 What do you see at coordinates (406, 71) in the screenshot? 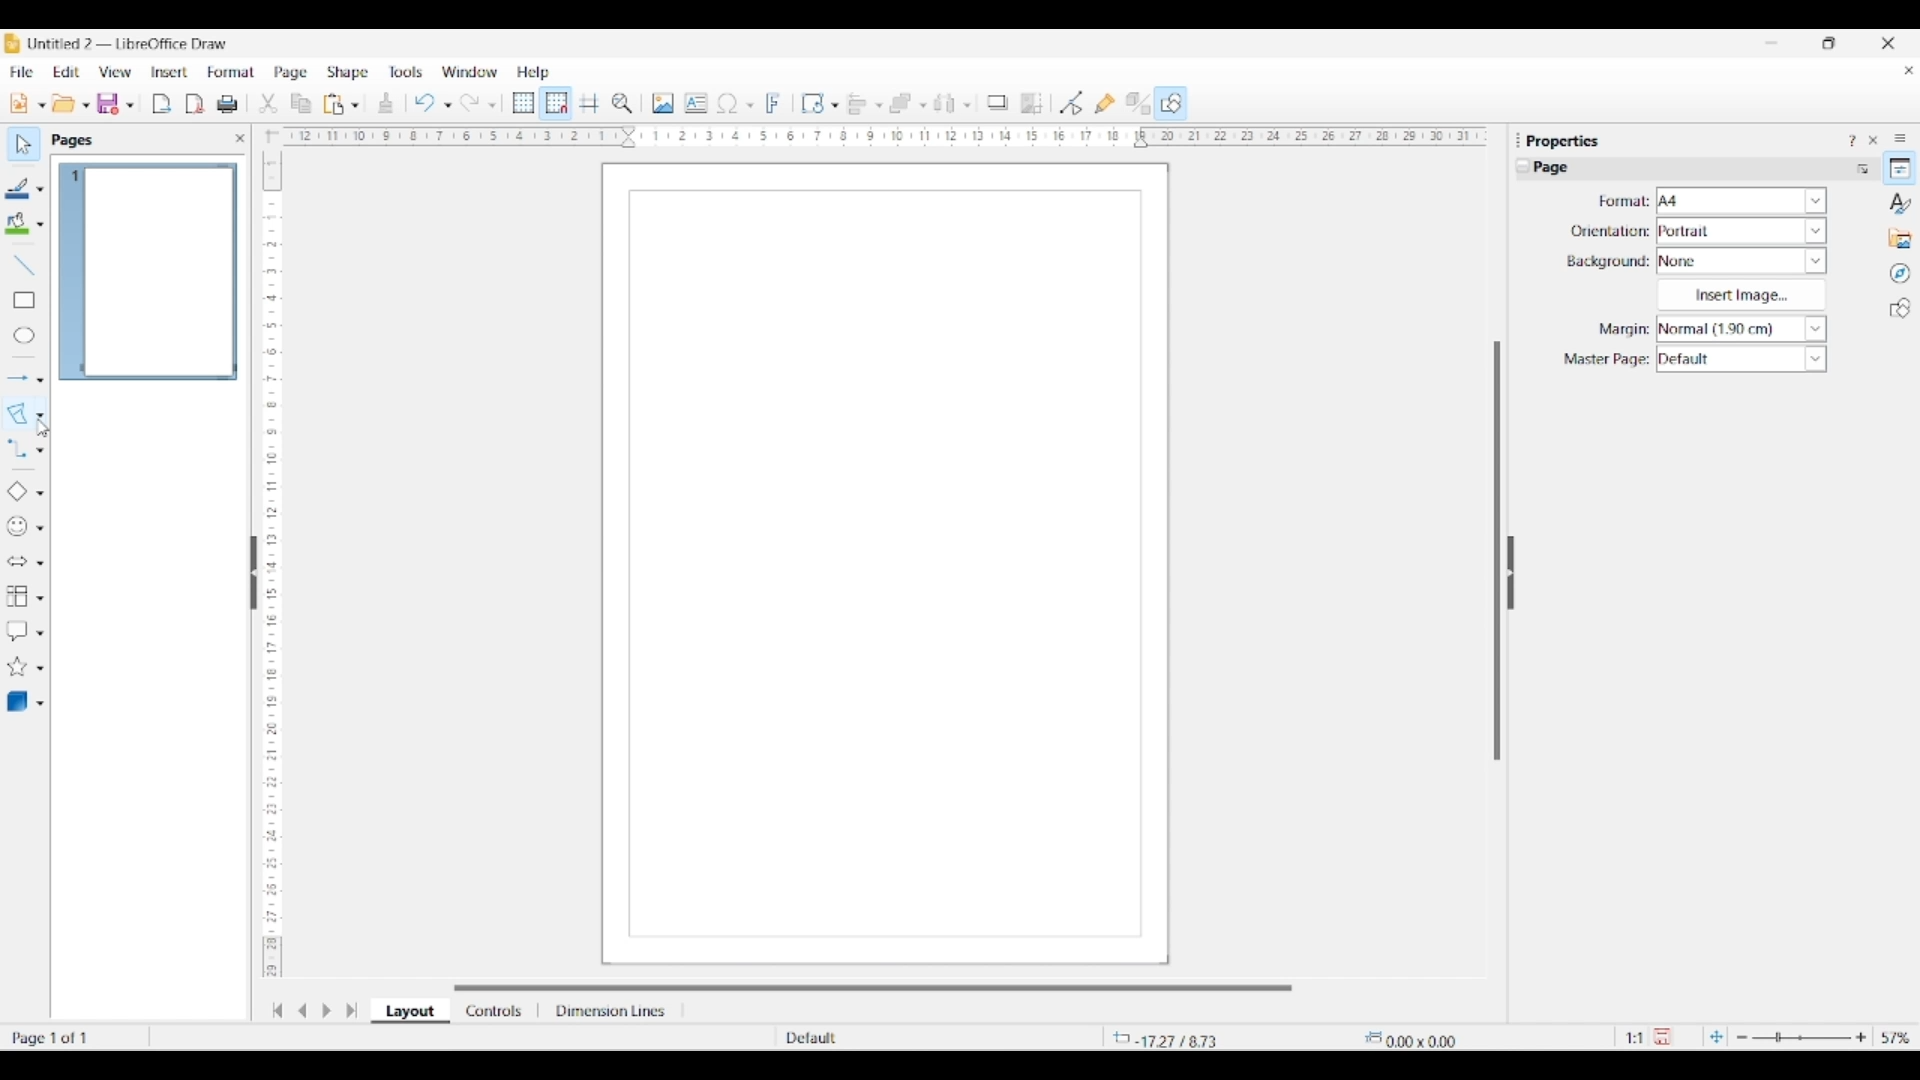
I see `Tools` at bounding box center [406, 71].